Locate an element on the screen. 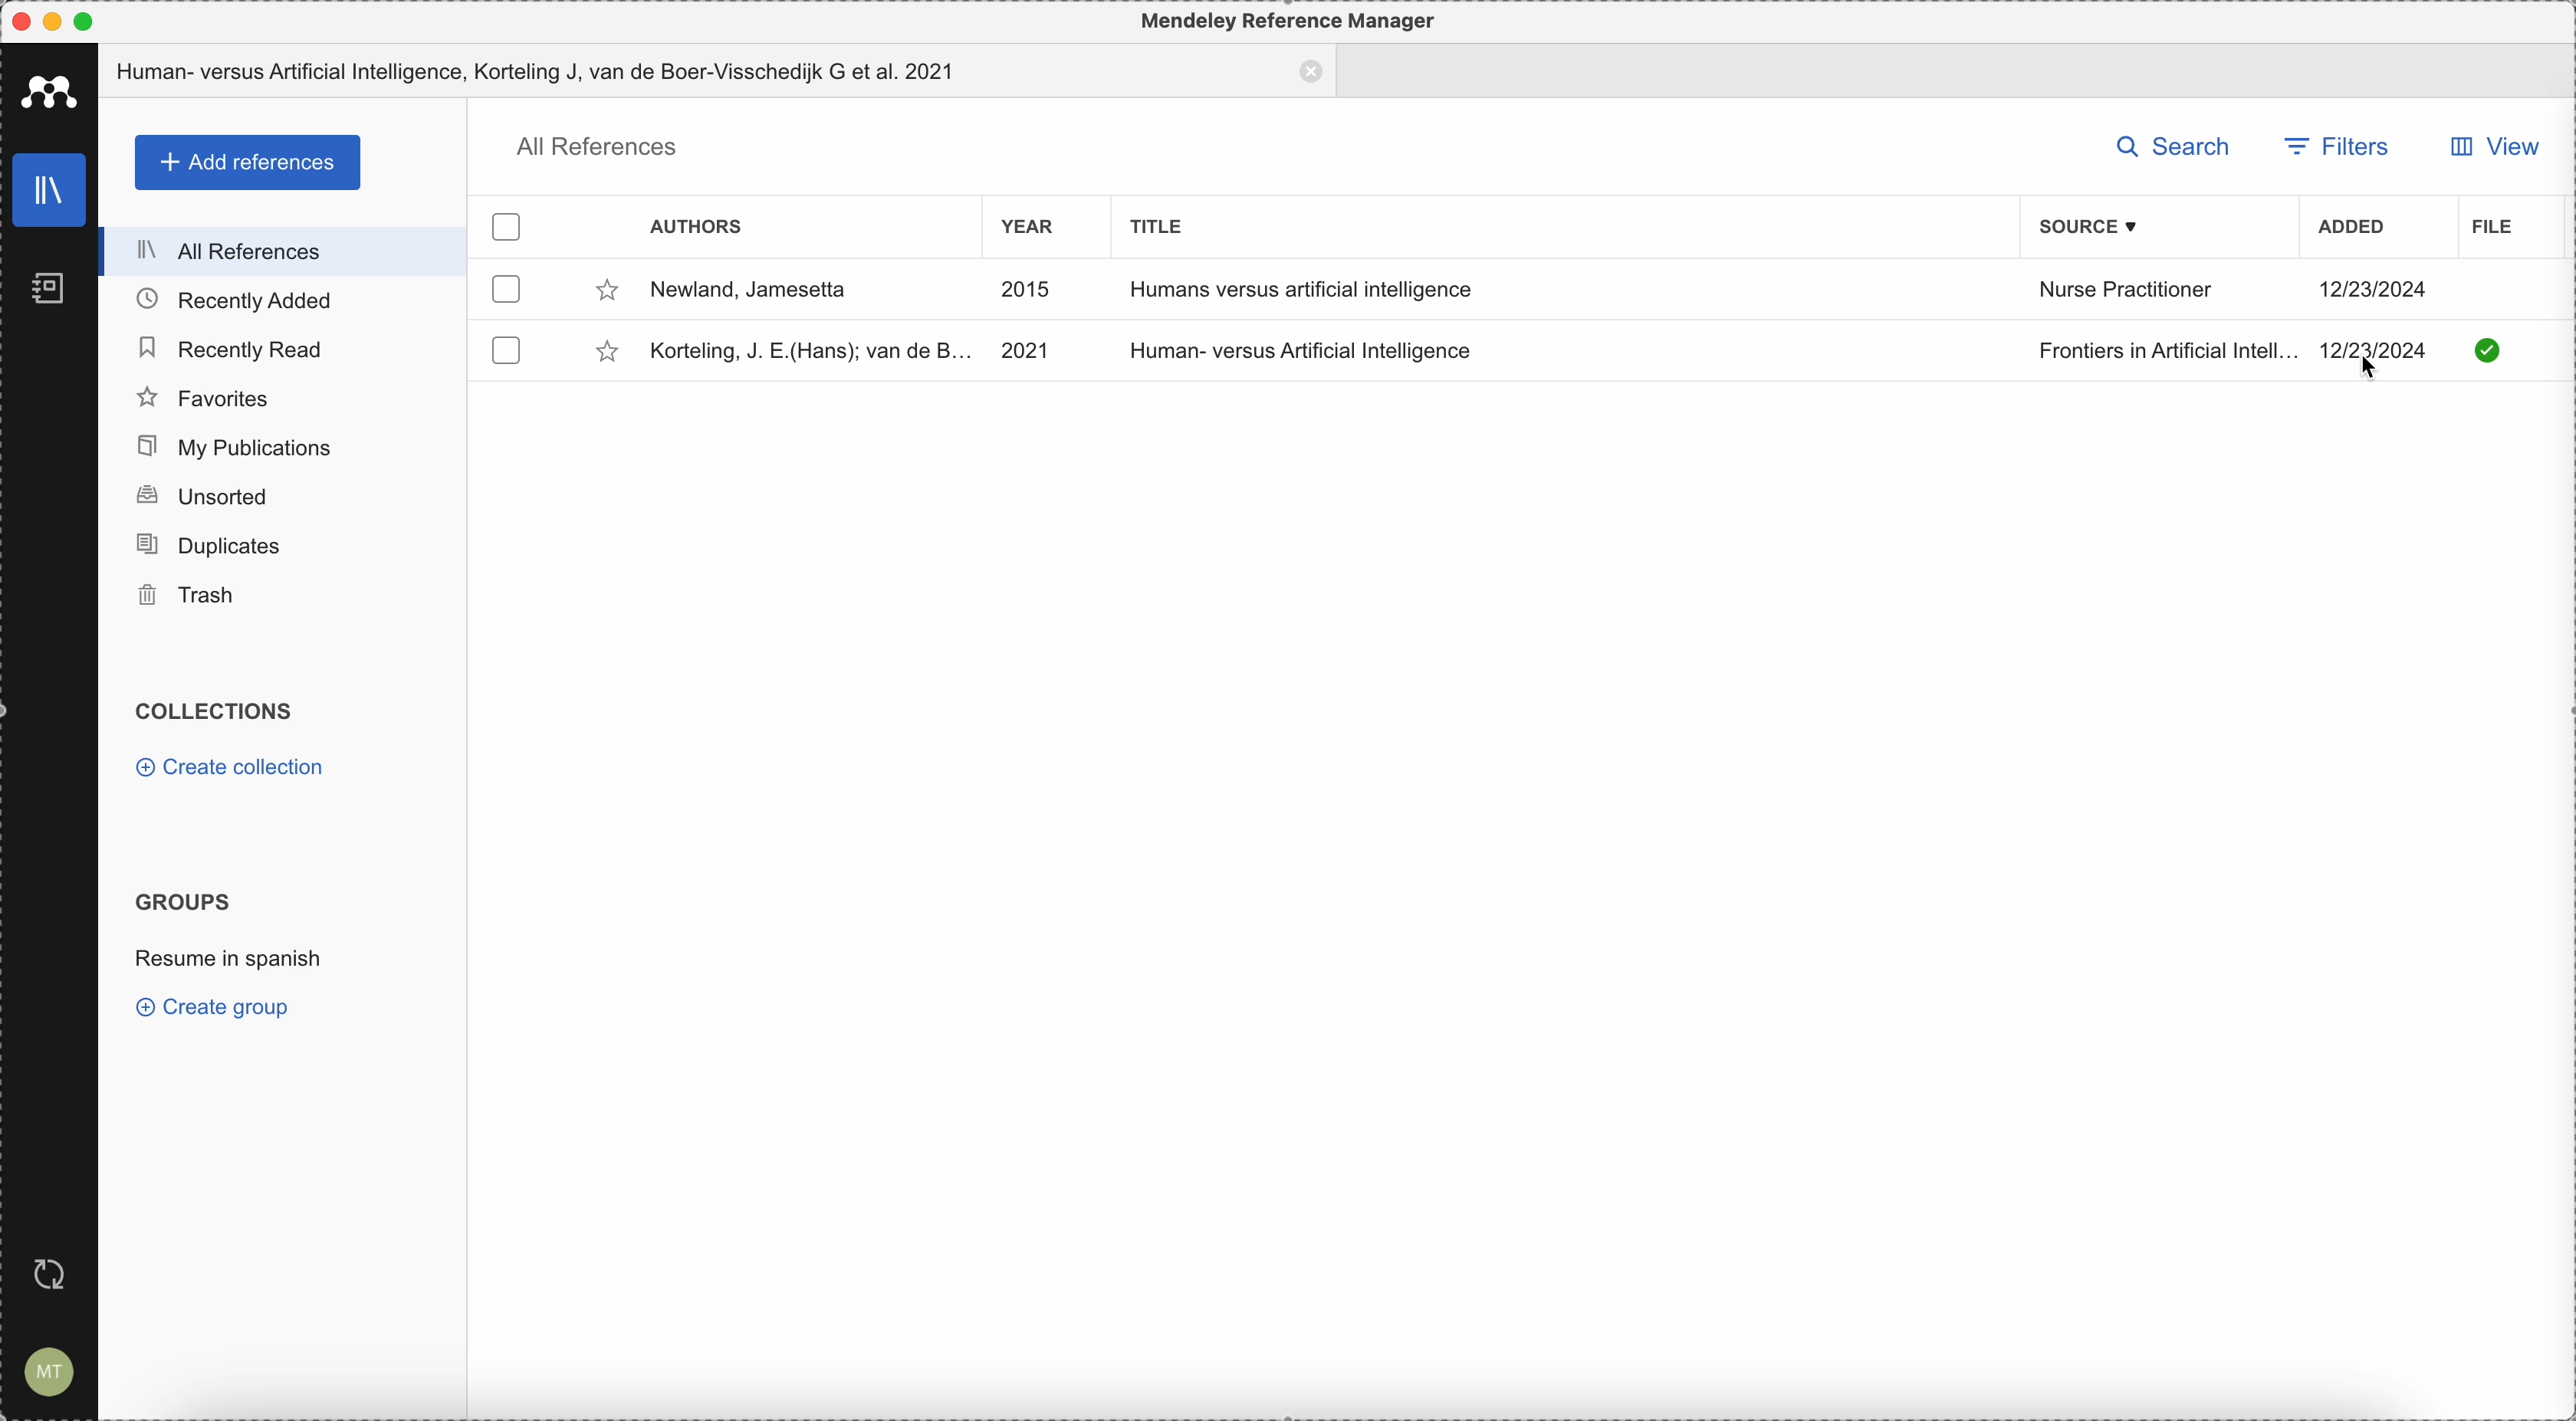  Human versus Artificial Intelligence, Korteling J; van de Boer-Visschedjk G et al. 2021 is located at coordinates (720, 71).